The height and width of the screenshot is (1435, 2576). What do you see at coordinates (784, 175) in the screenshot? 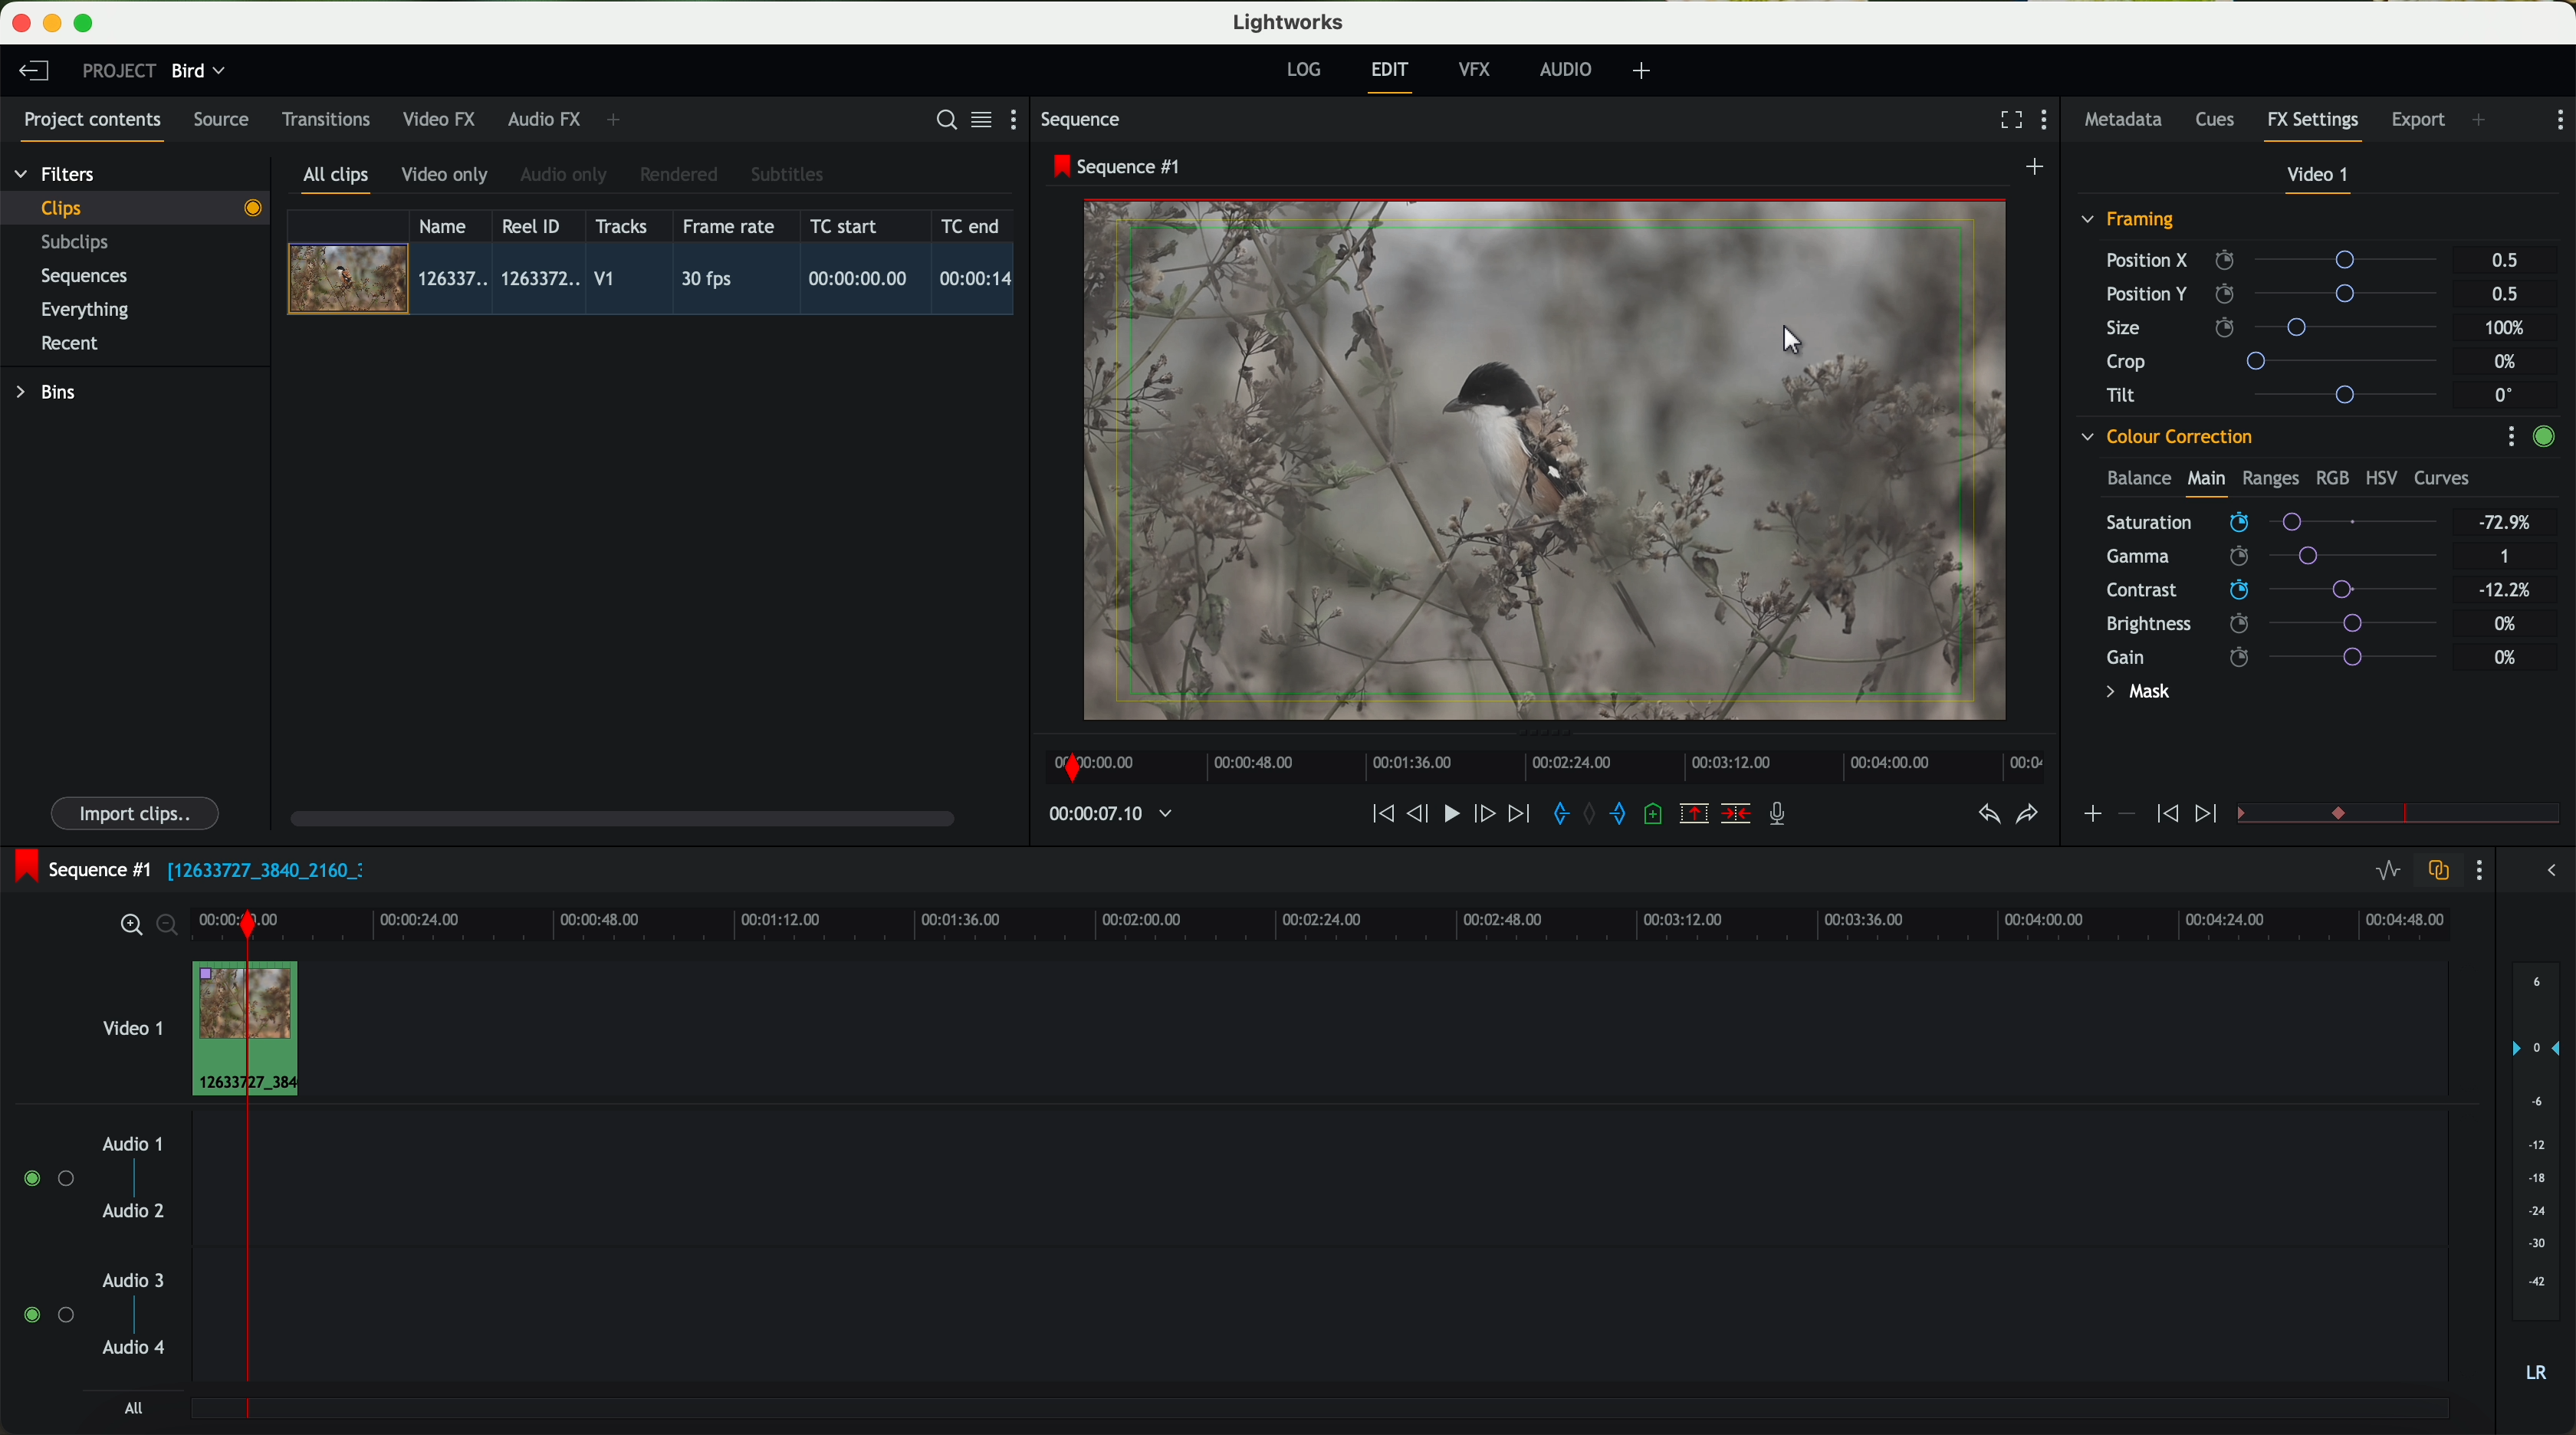
I see `subtitles` at bounding box center [784, 175].